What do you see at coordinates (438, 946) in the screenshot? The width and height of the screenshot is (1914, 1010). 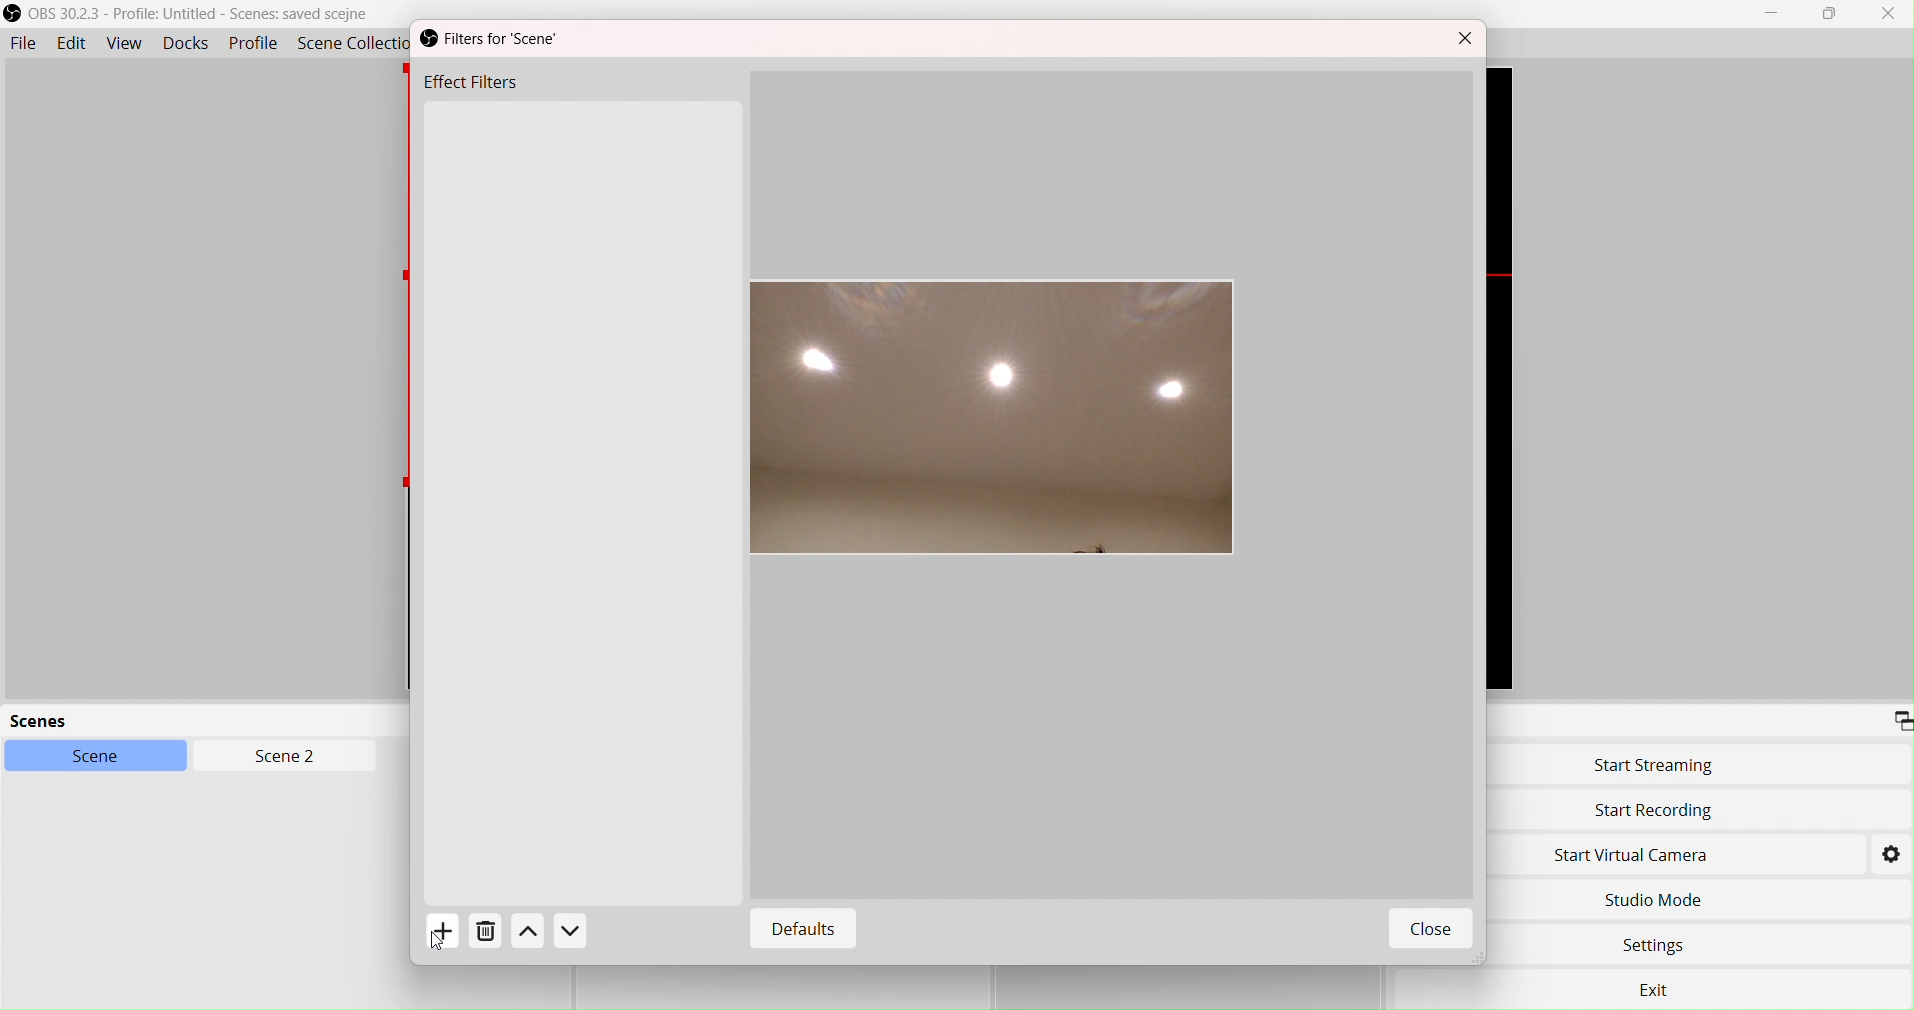 I see `cursor` at bounding box center [438, 946].